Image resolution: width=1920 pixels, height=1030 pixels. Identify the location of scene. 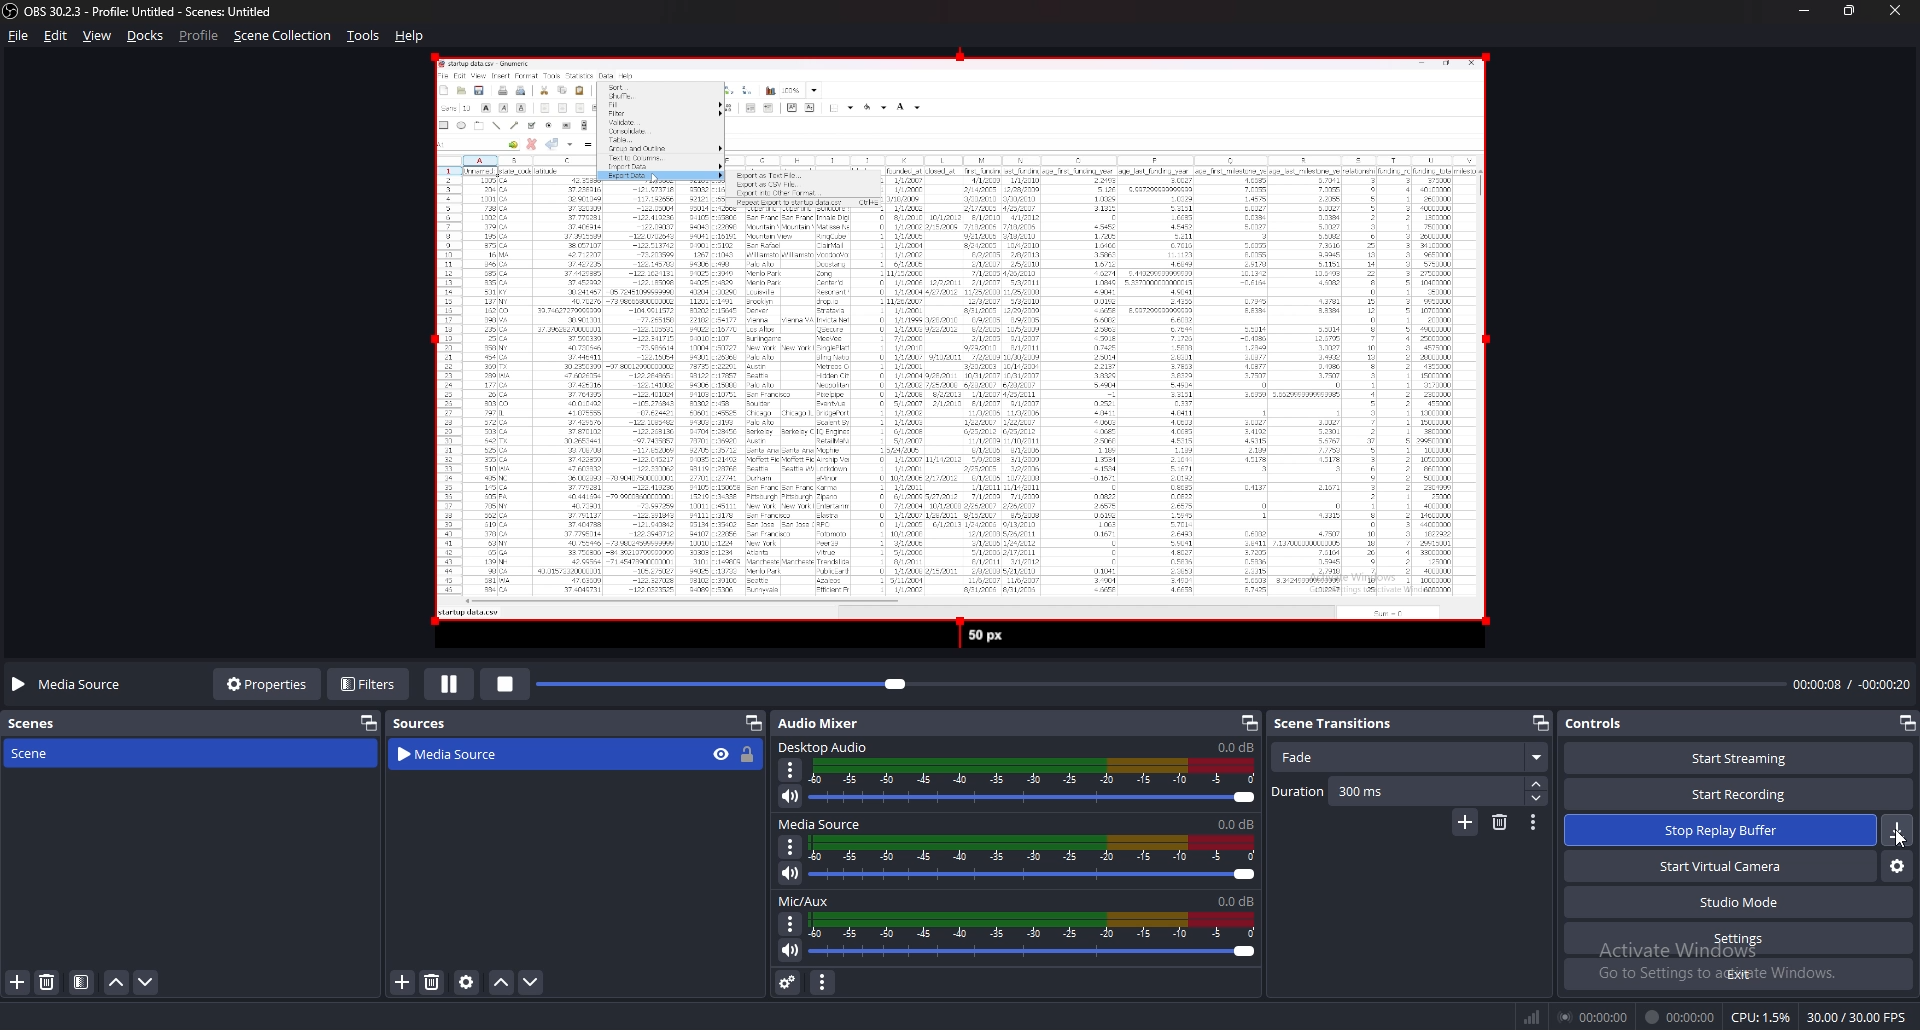
(38, 753).